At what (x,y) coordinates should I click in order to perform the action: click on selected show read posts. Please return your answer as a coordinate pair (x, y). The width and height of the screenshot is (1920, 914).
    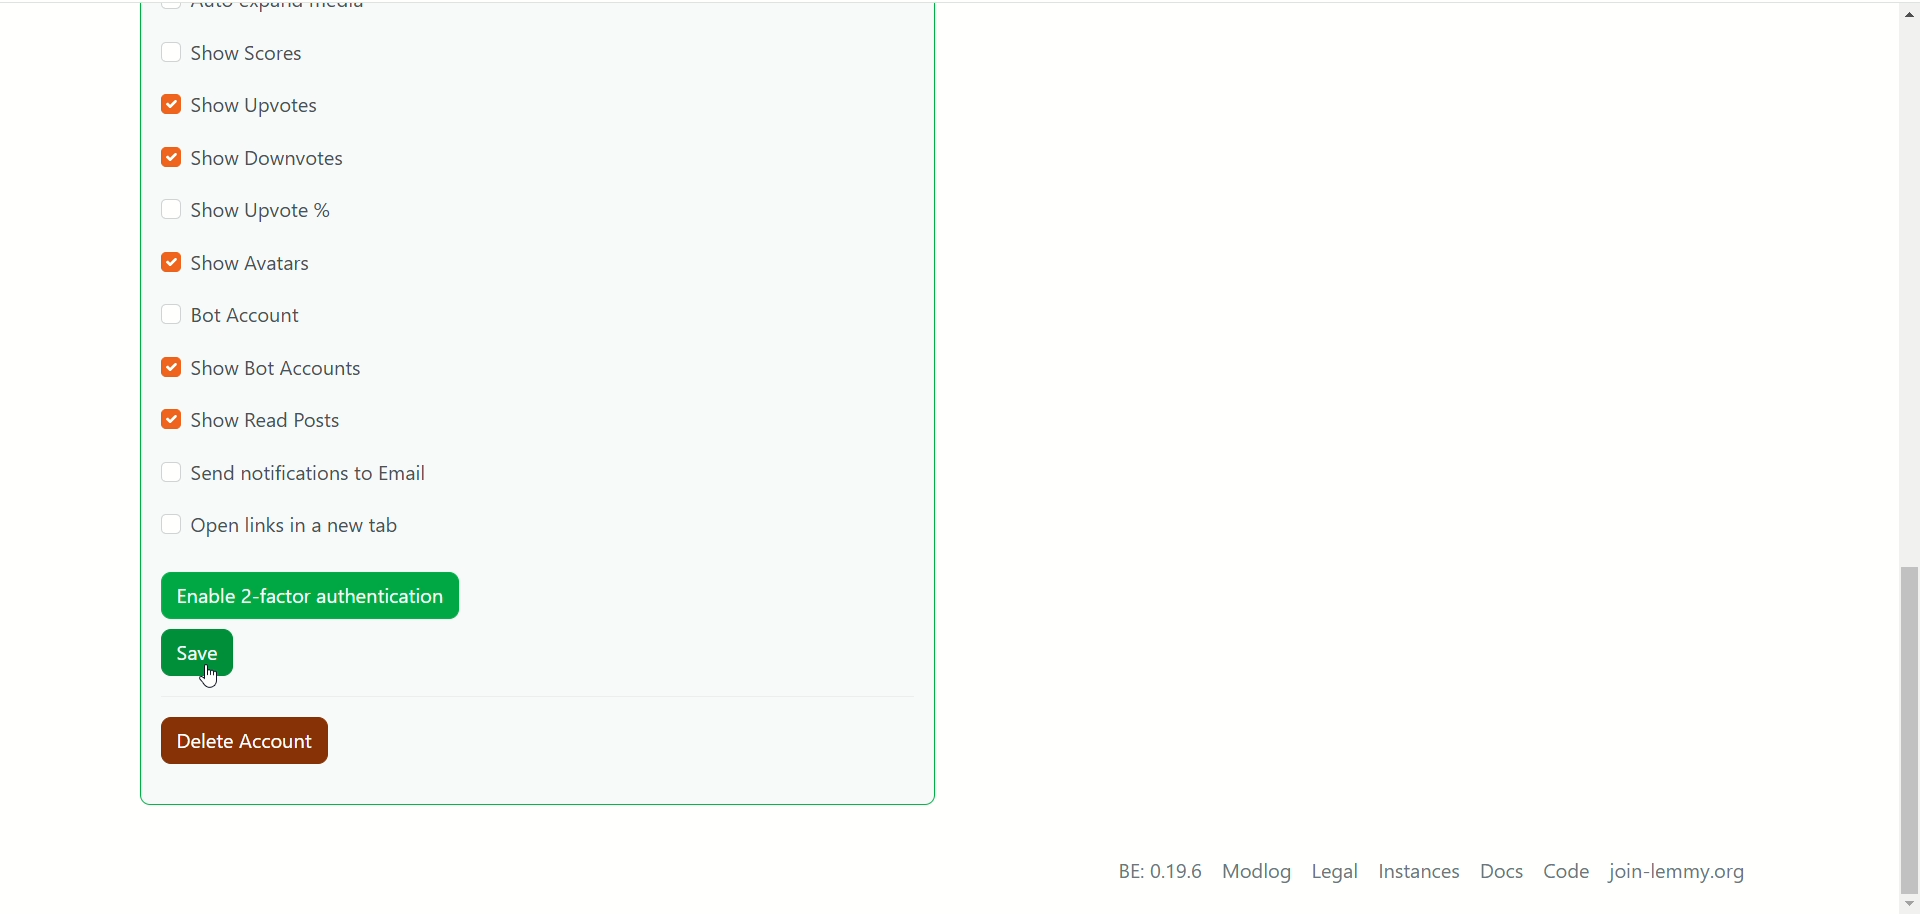
    Looking at the image, I should click on (255, 421).